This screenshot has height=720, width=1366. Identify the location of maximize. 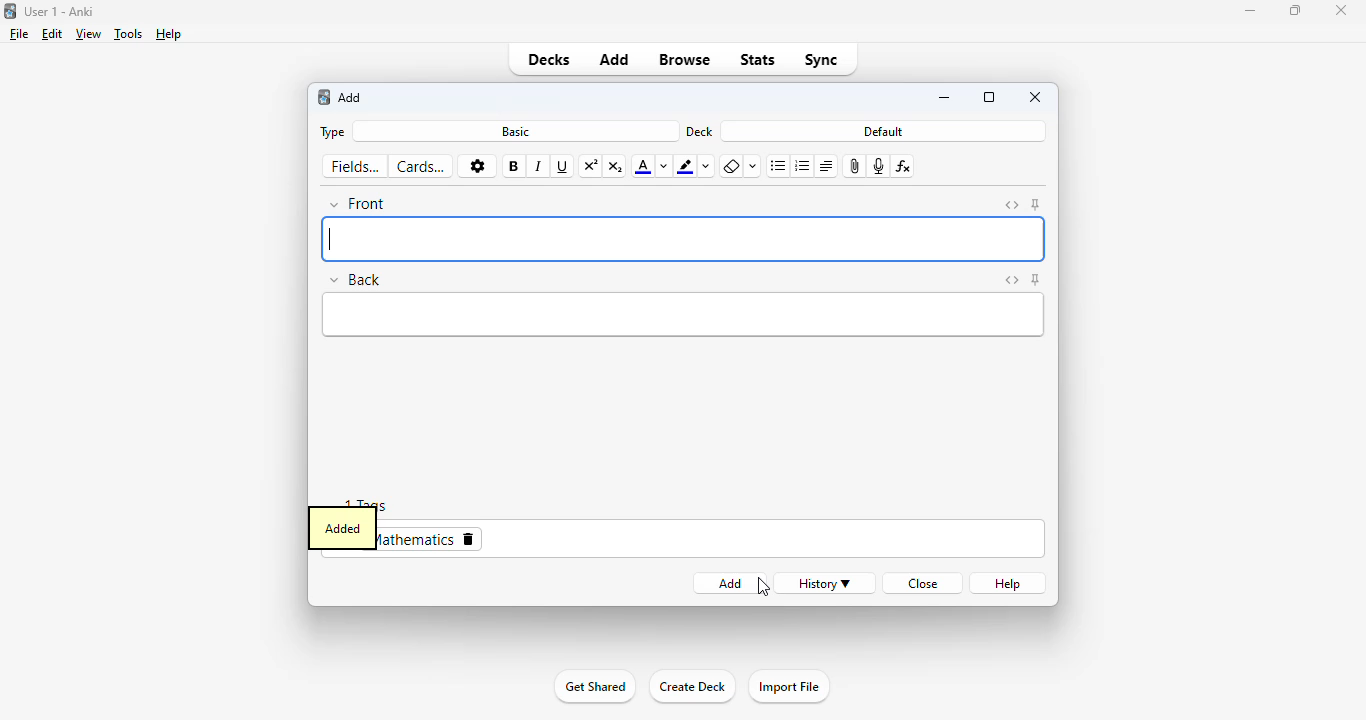
(989, 97).